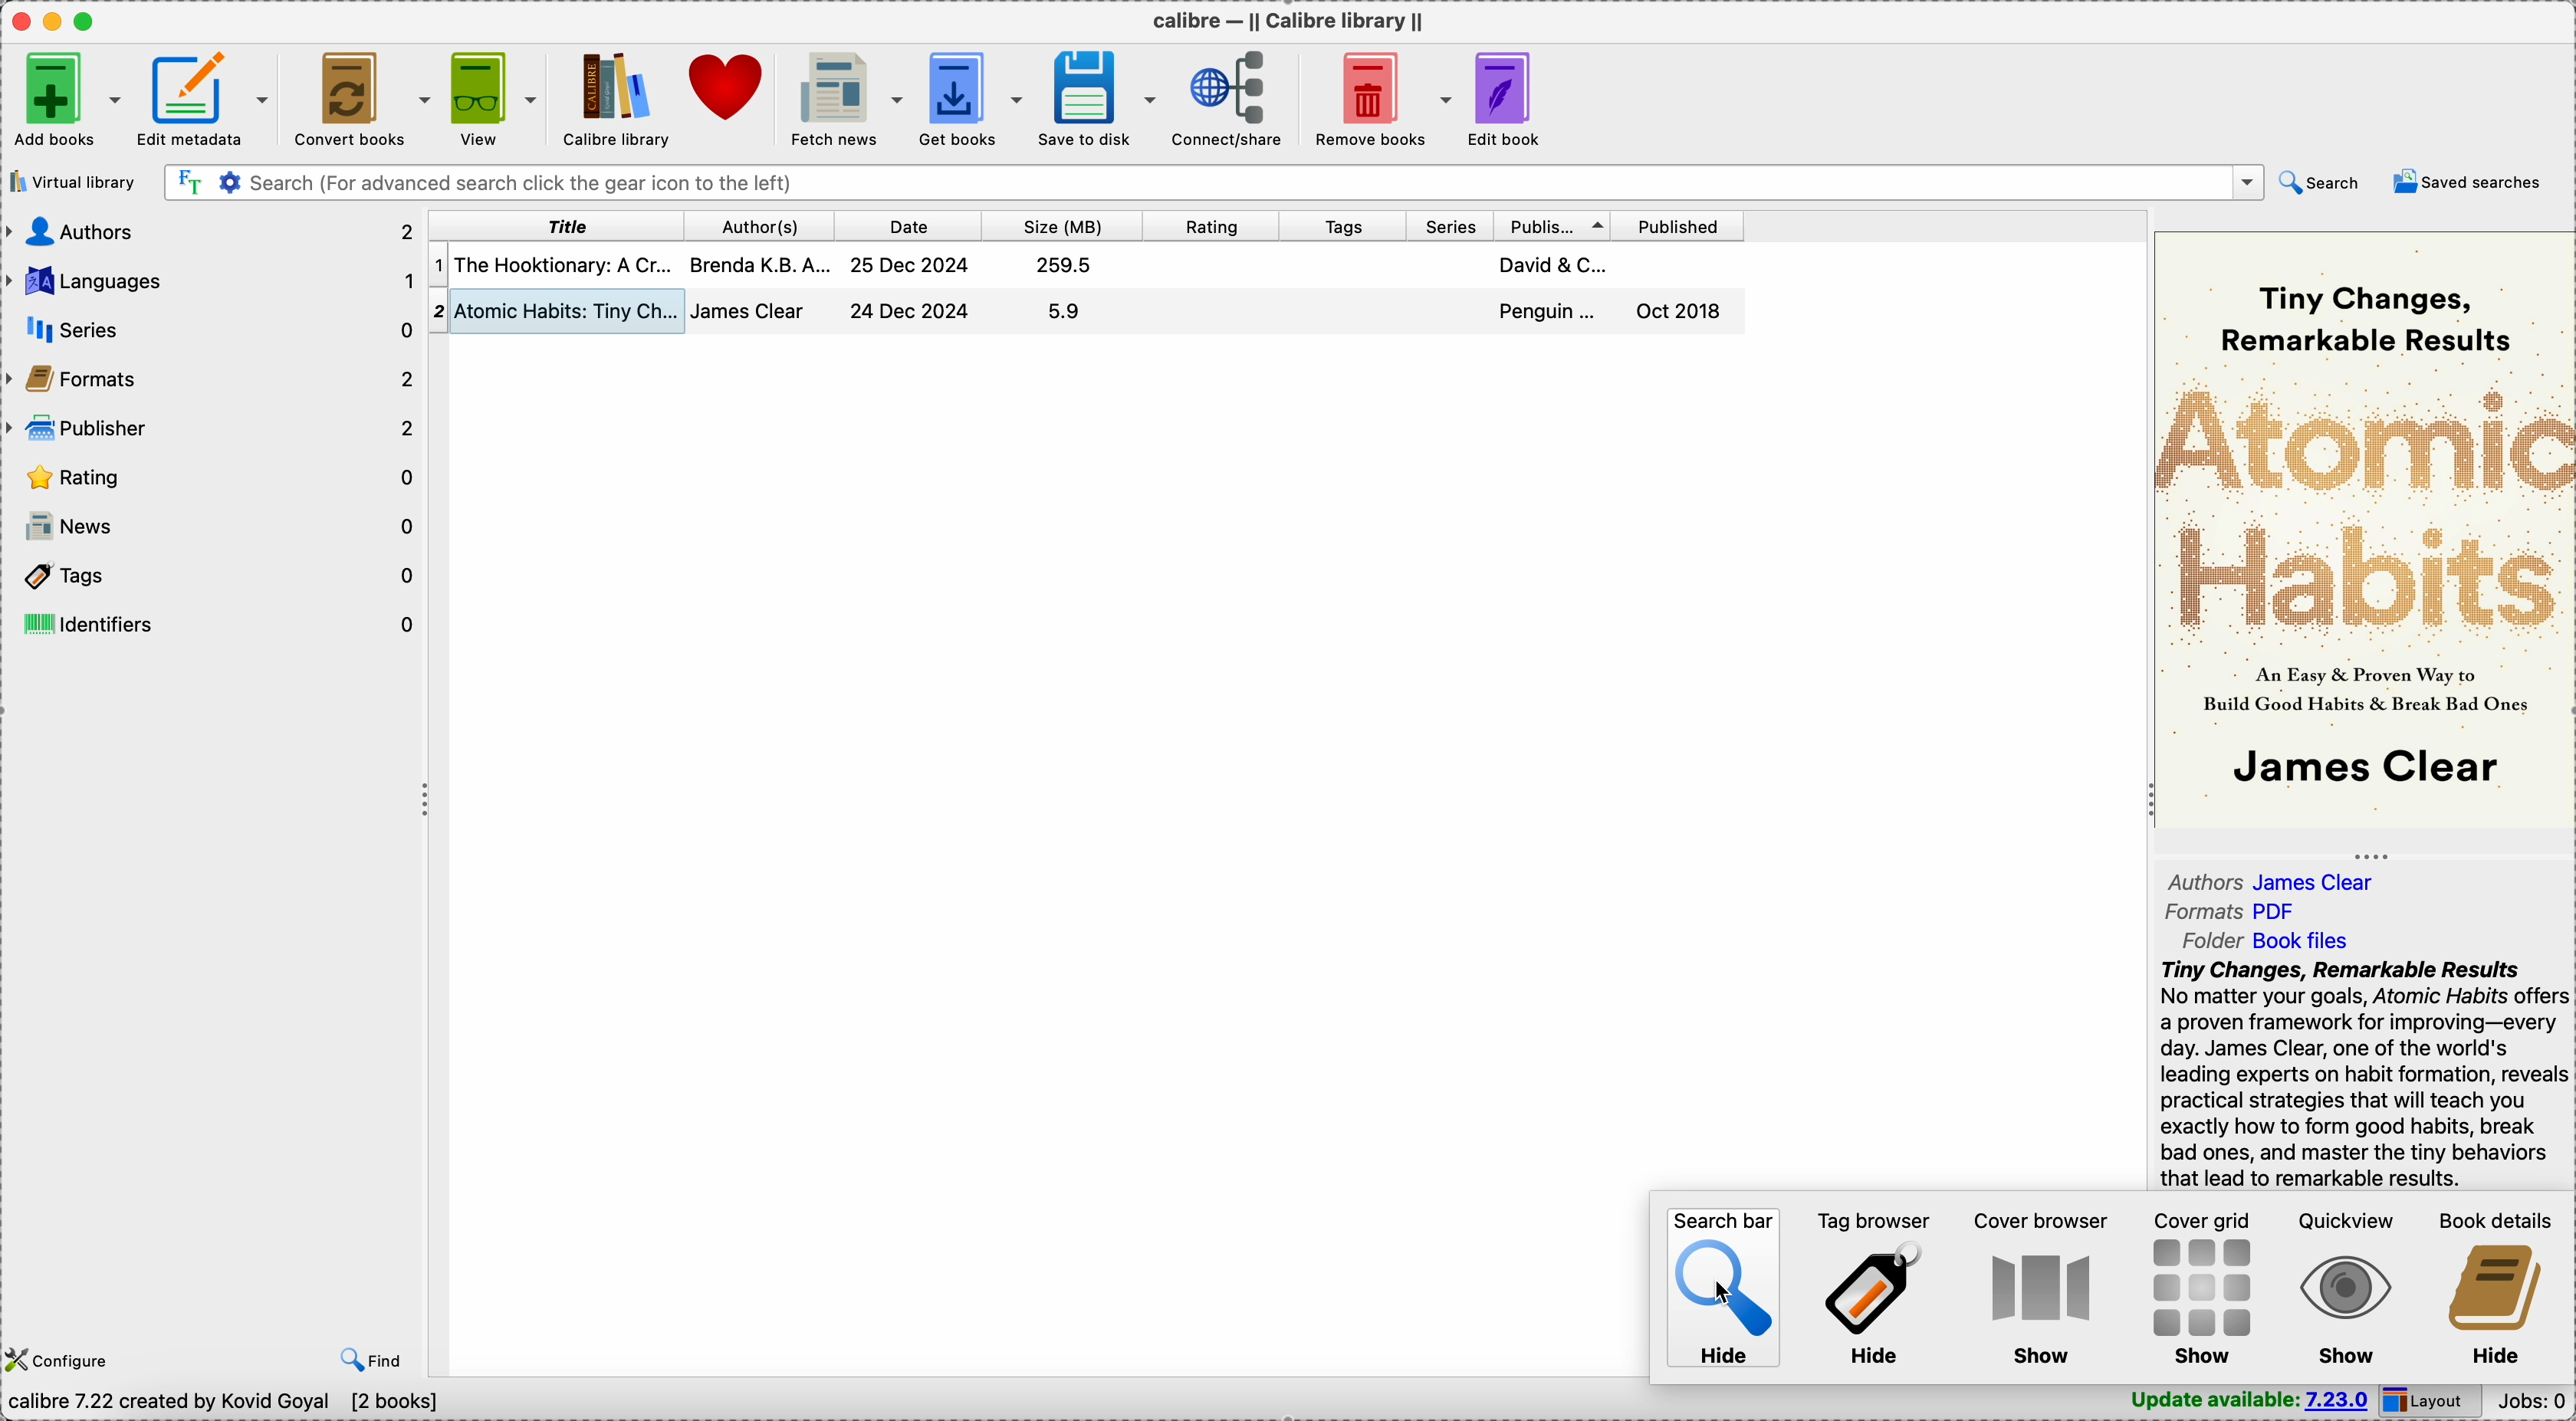  I want to click on hide book details, so click(2497, 1293).